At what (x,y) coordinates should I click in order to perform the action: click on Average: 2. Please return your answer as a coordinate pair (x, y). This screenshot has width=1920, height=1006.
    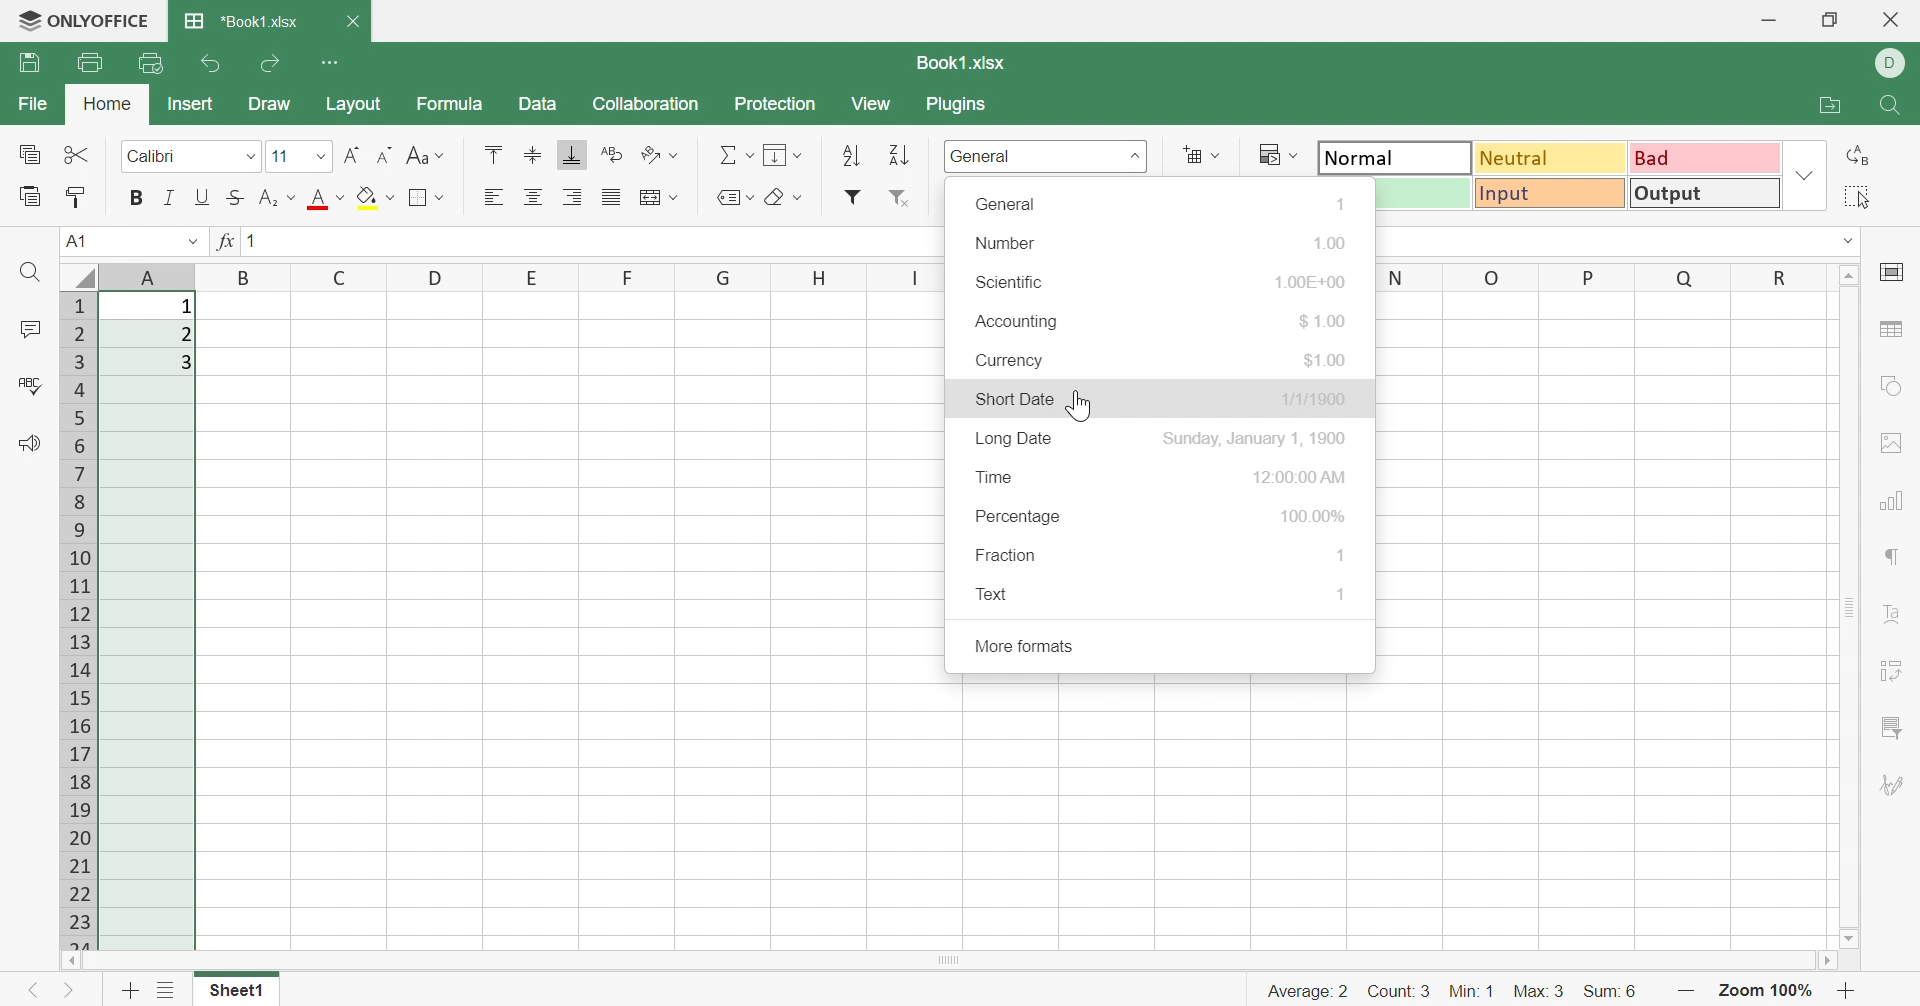
    Looking at the image, I should click on (1308, 991).